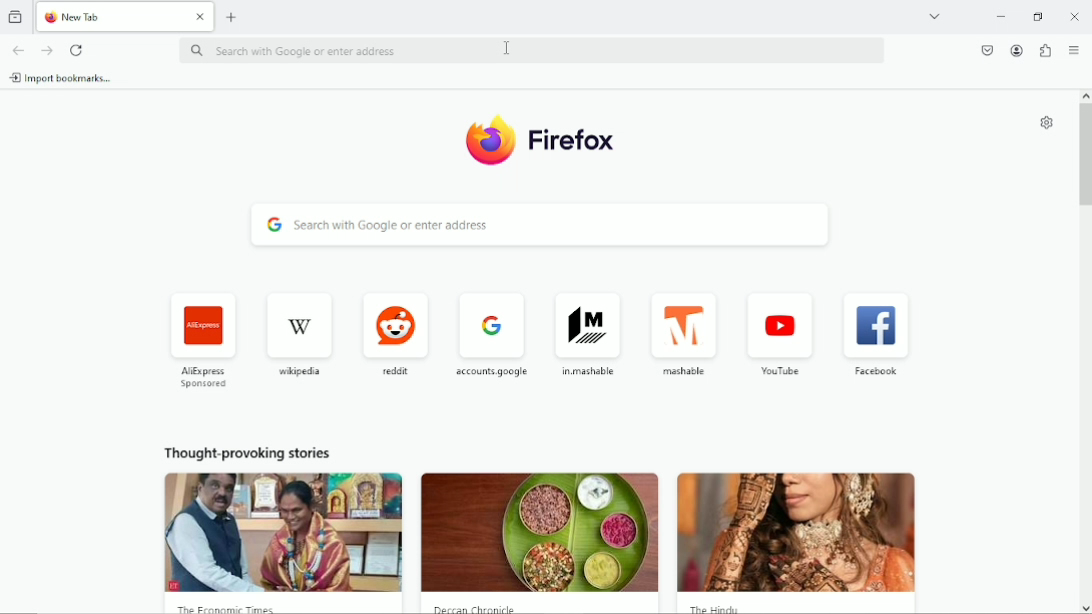 Image resolution: width=1092 pixels, height=614 pixels. I want to click on image, so click(805, 535).